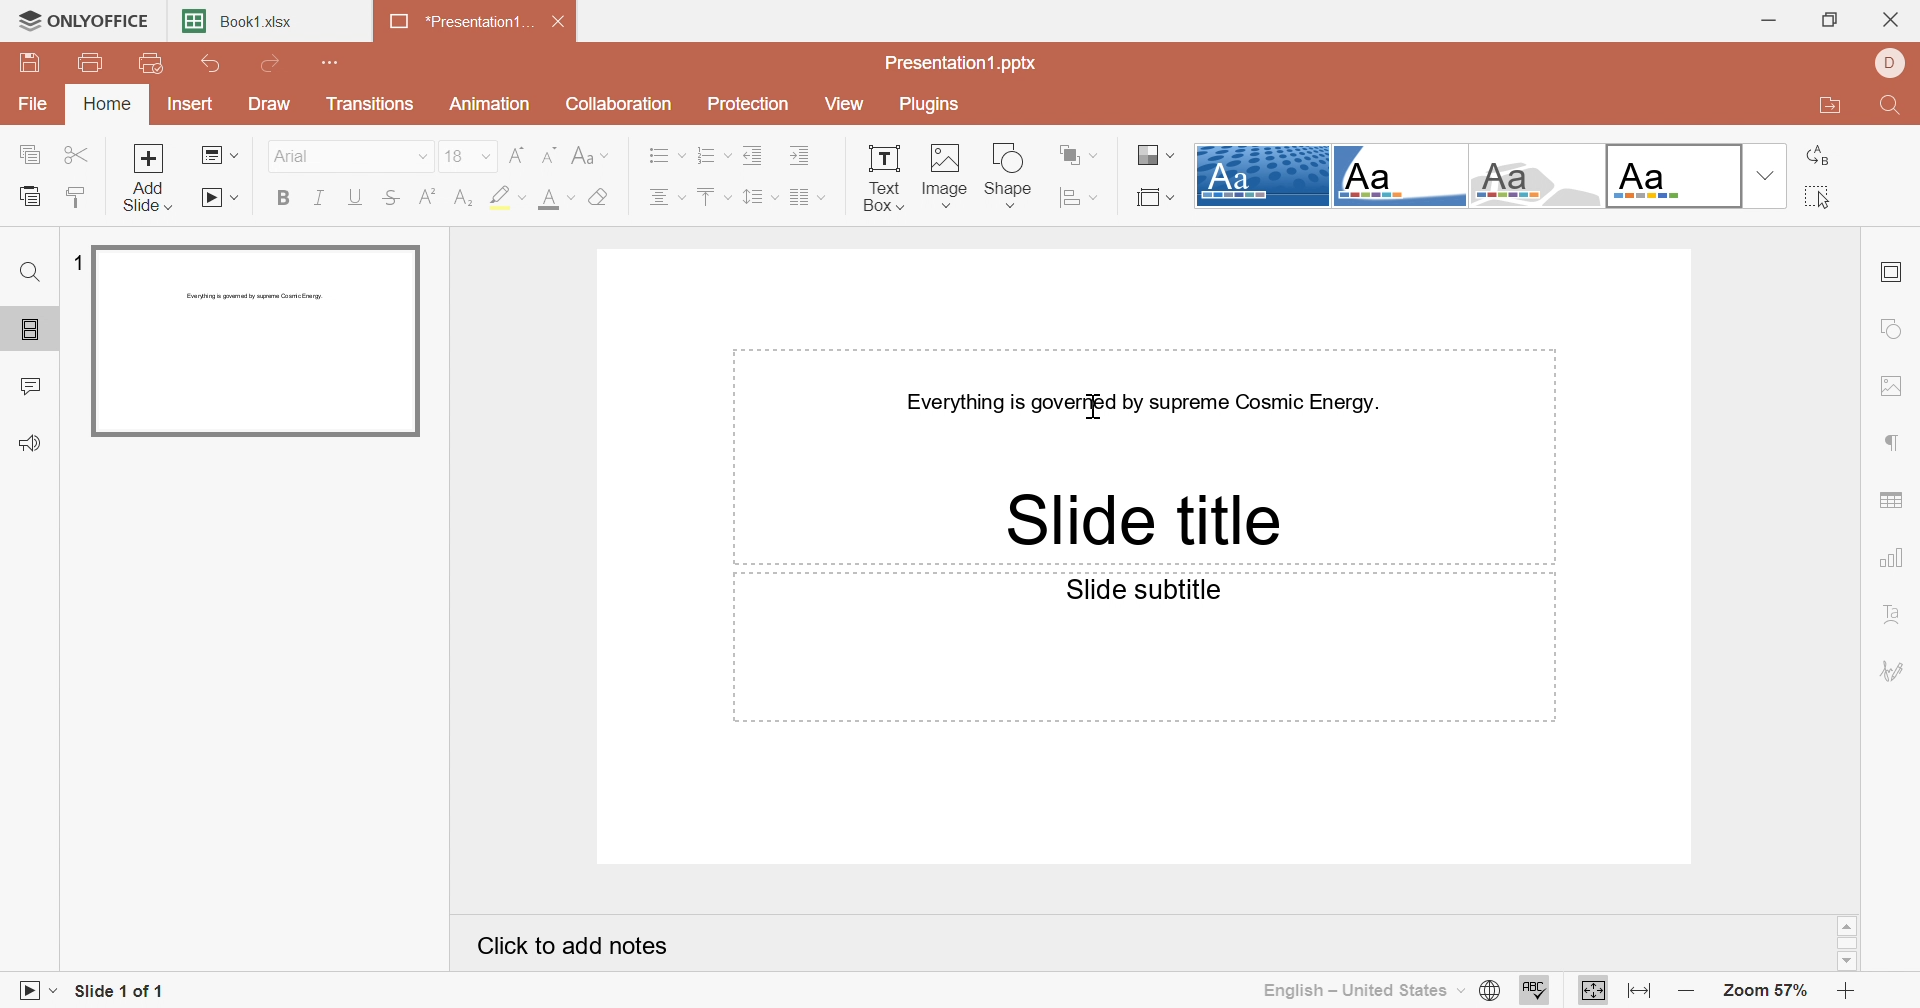  What do you see at coordinates (1265, 176) in the screenshot?
I see `Dotted` at bounding box center [1265, 176].